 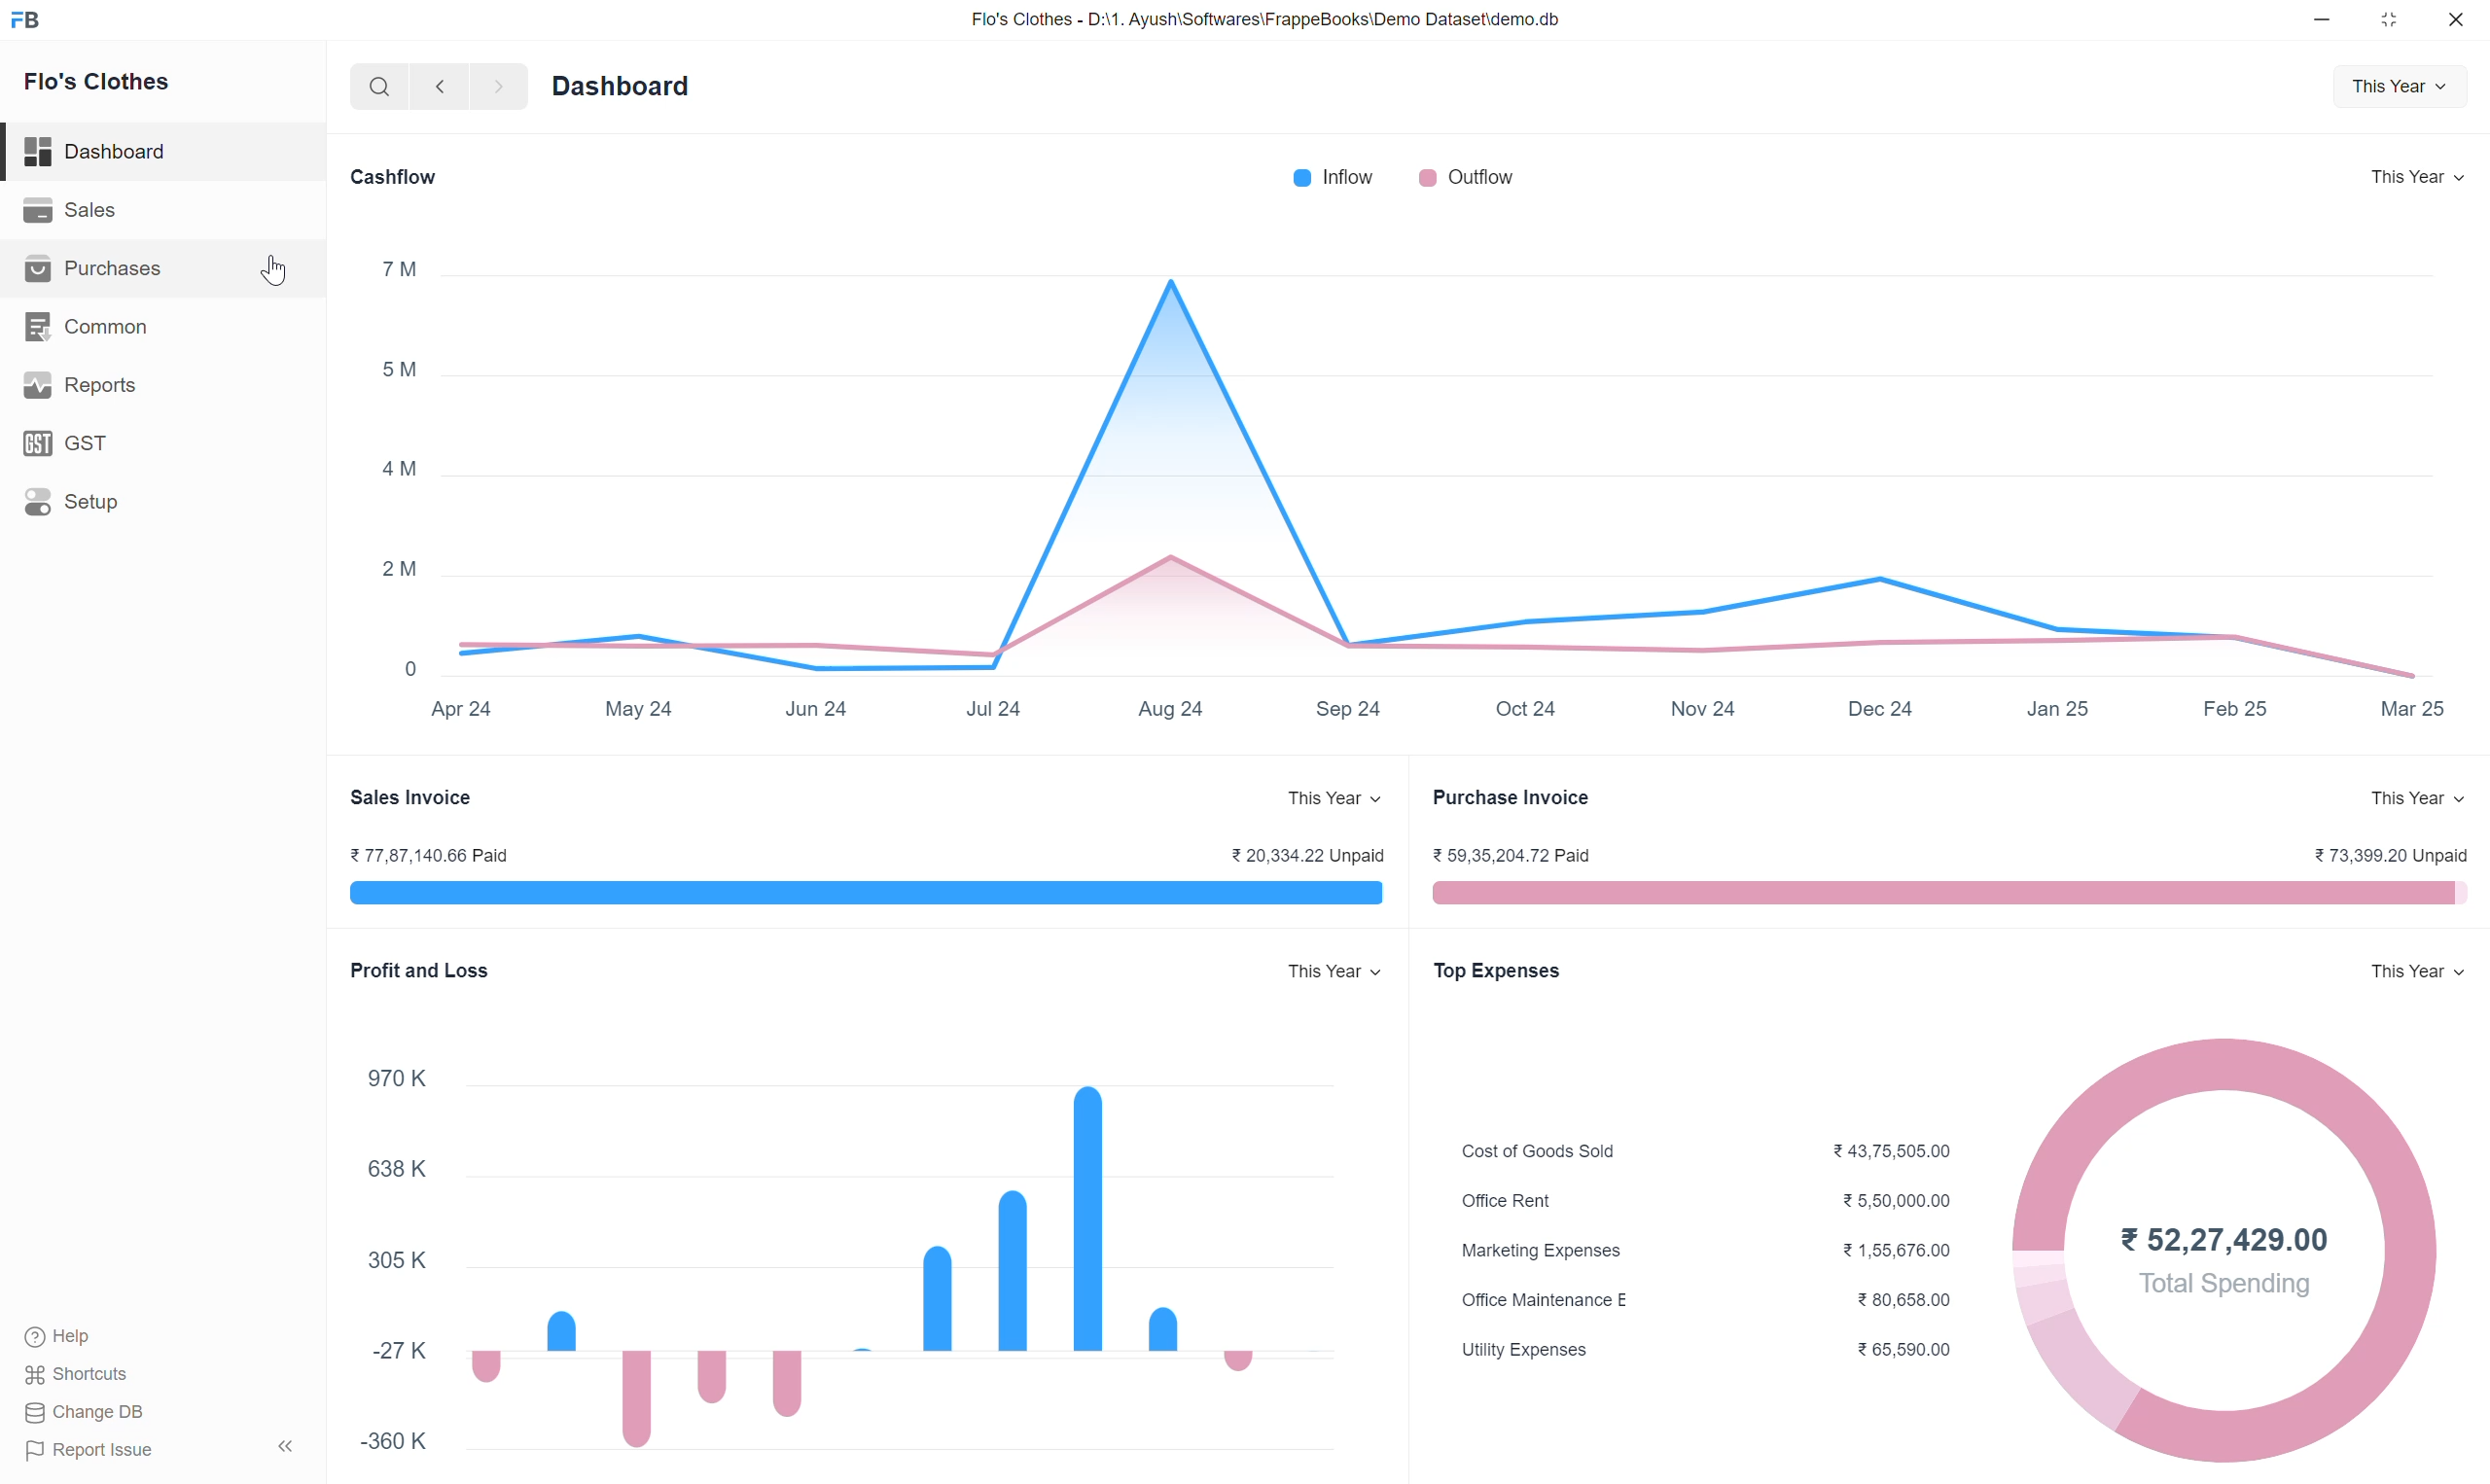 What do you see at coordinates (75, 210) in the screenshot?
I see `Sales` at bounding box center [75, 210].